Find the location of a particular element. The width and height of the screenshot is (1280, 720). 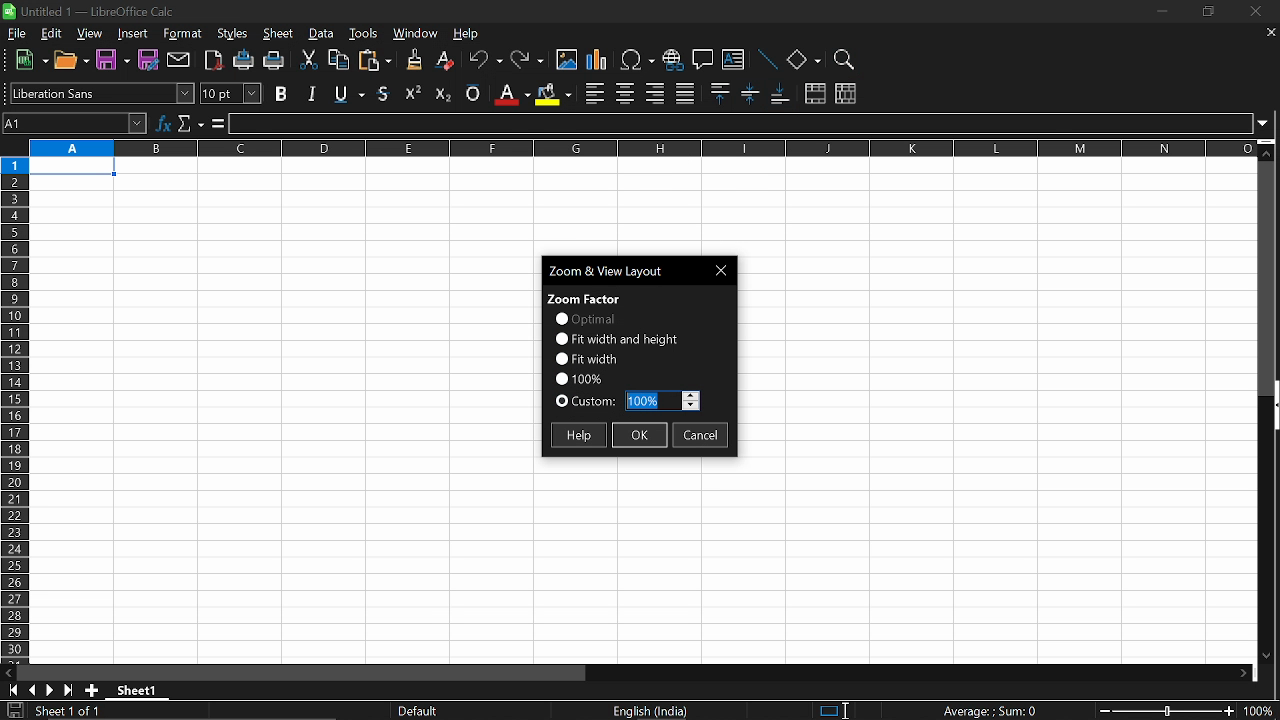

edit is located at coordinates (51, 34).